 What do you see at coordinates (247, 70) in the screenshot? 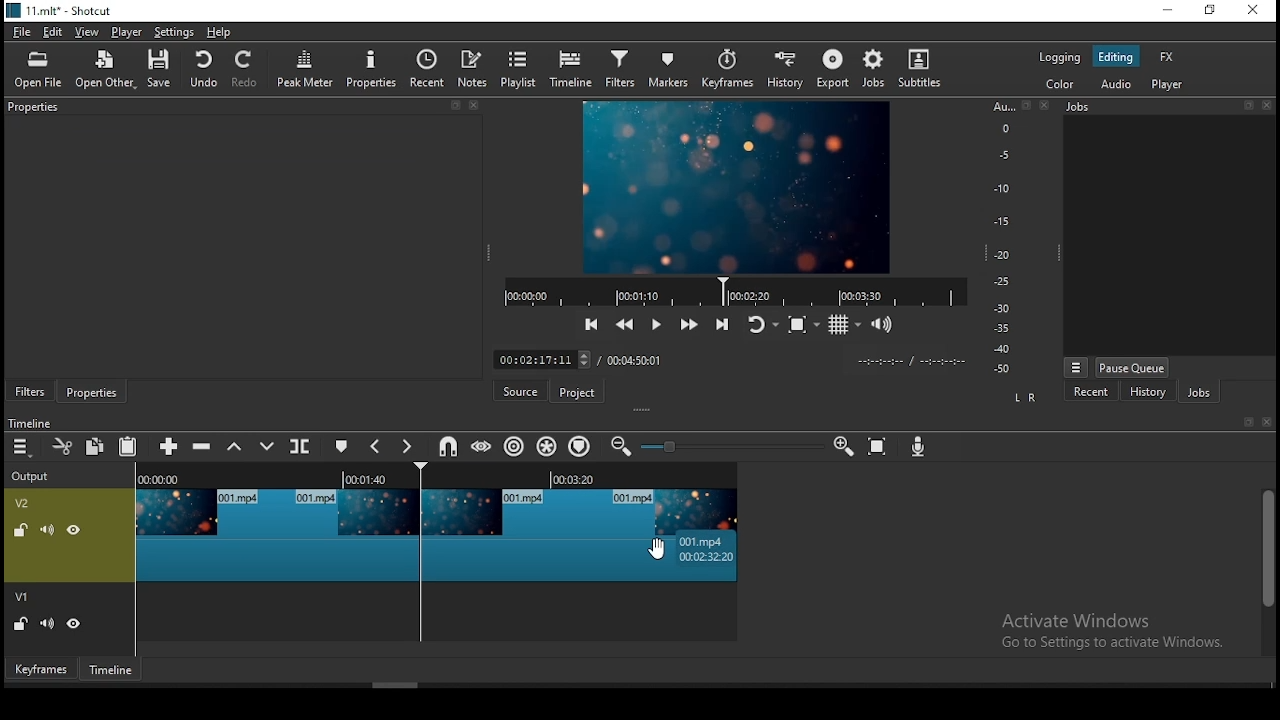
I see `redo` at bounding box center [247, 70].